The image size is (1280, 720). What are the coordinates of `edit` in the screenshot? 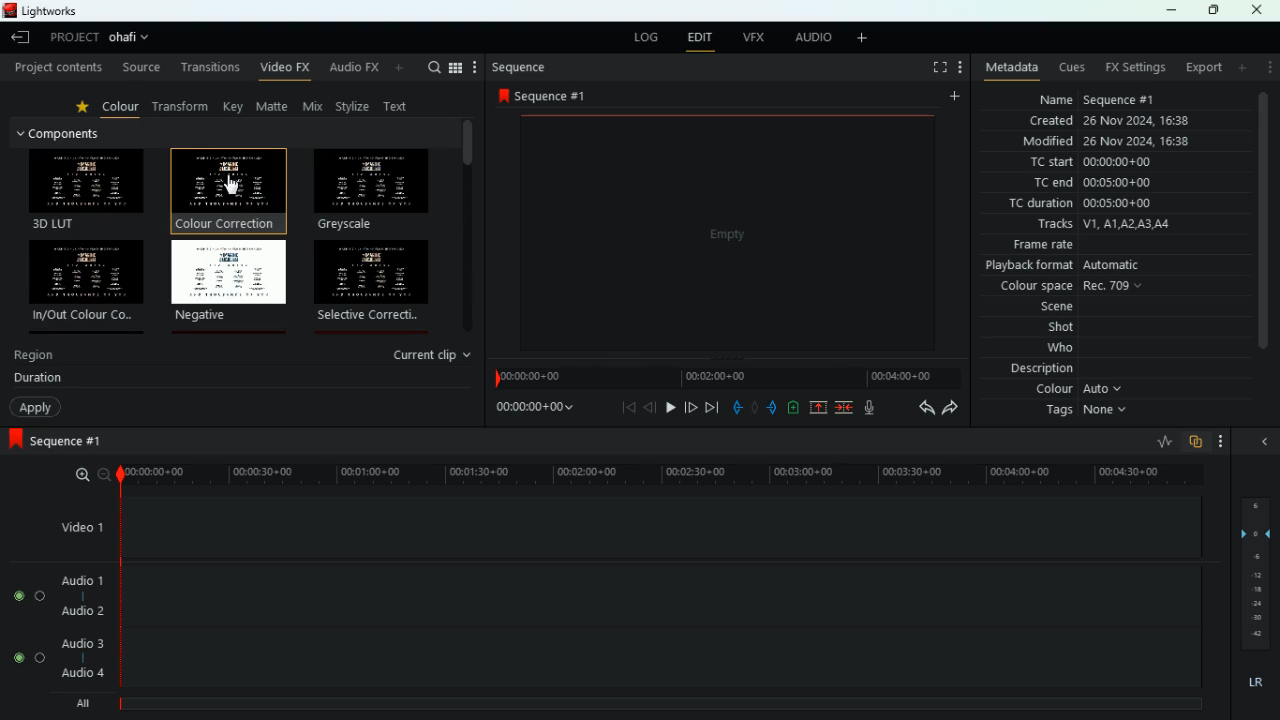 It's located at (701, 38).